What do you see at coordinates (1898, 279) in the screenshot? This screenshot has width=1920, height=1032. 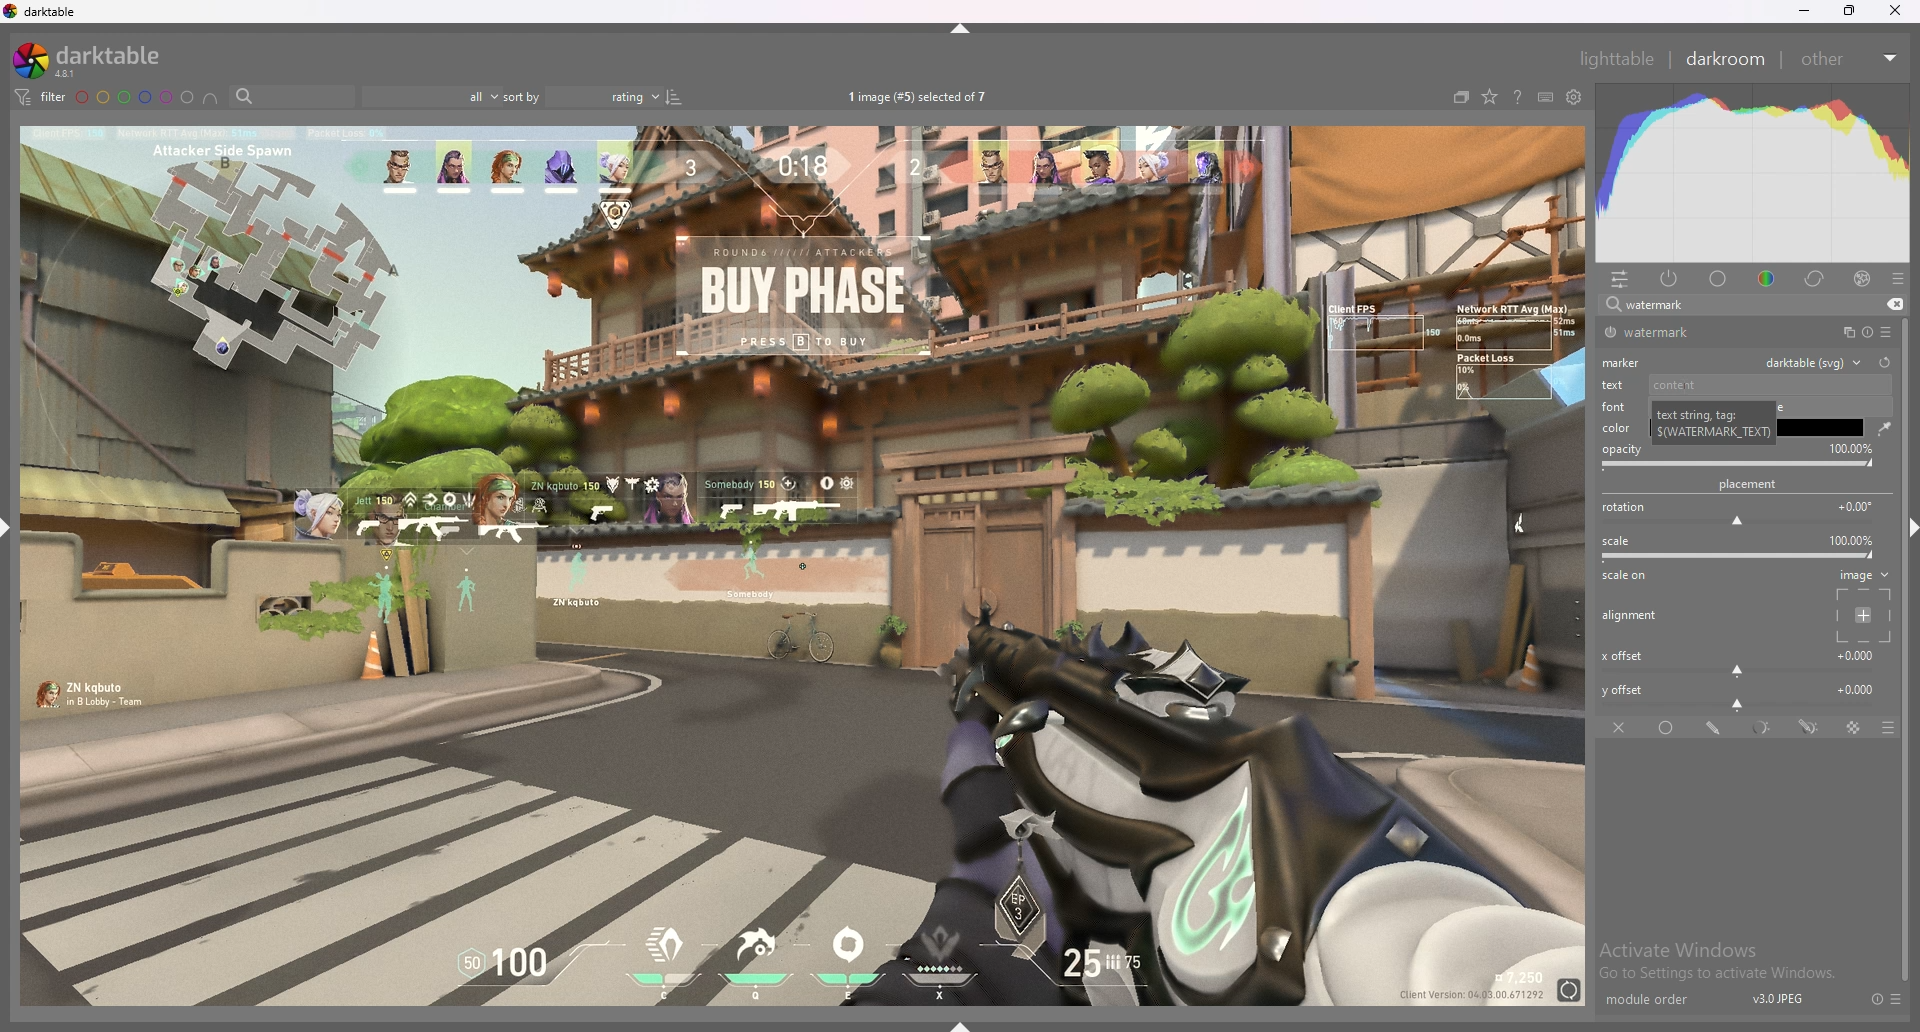 I see `presets` at bounding box center [1898, 279].